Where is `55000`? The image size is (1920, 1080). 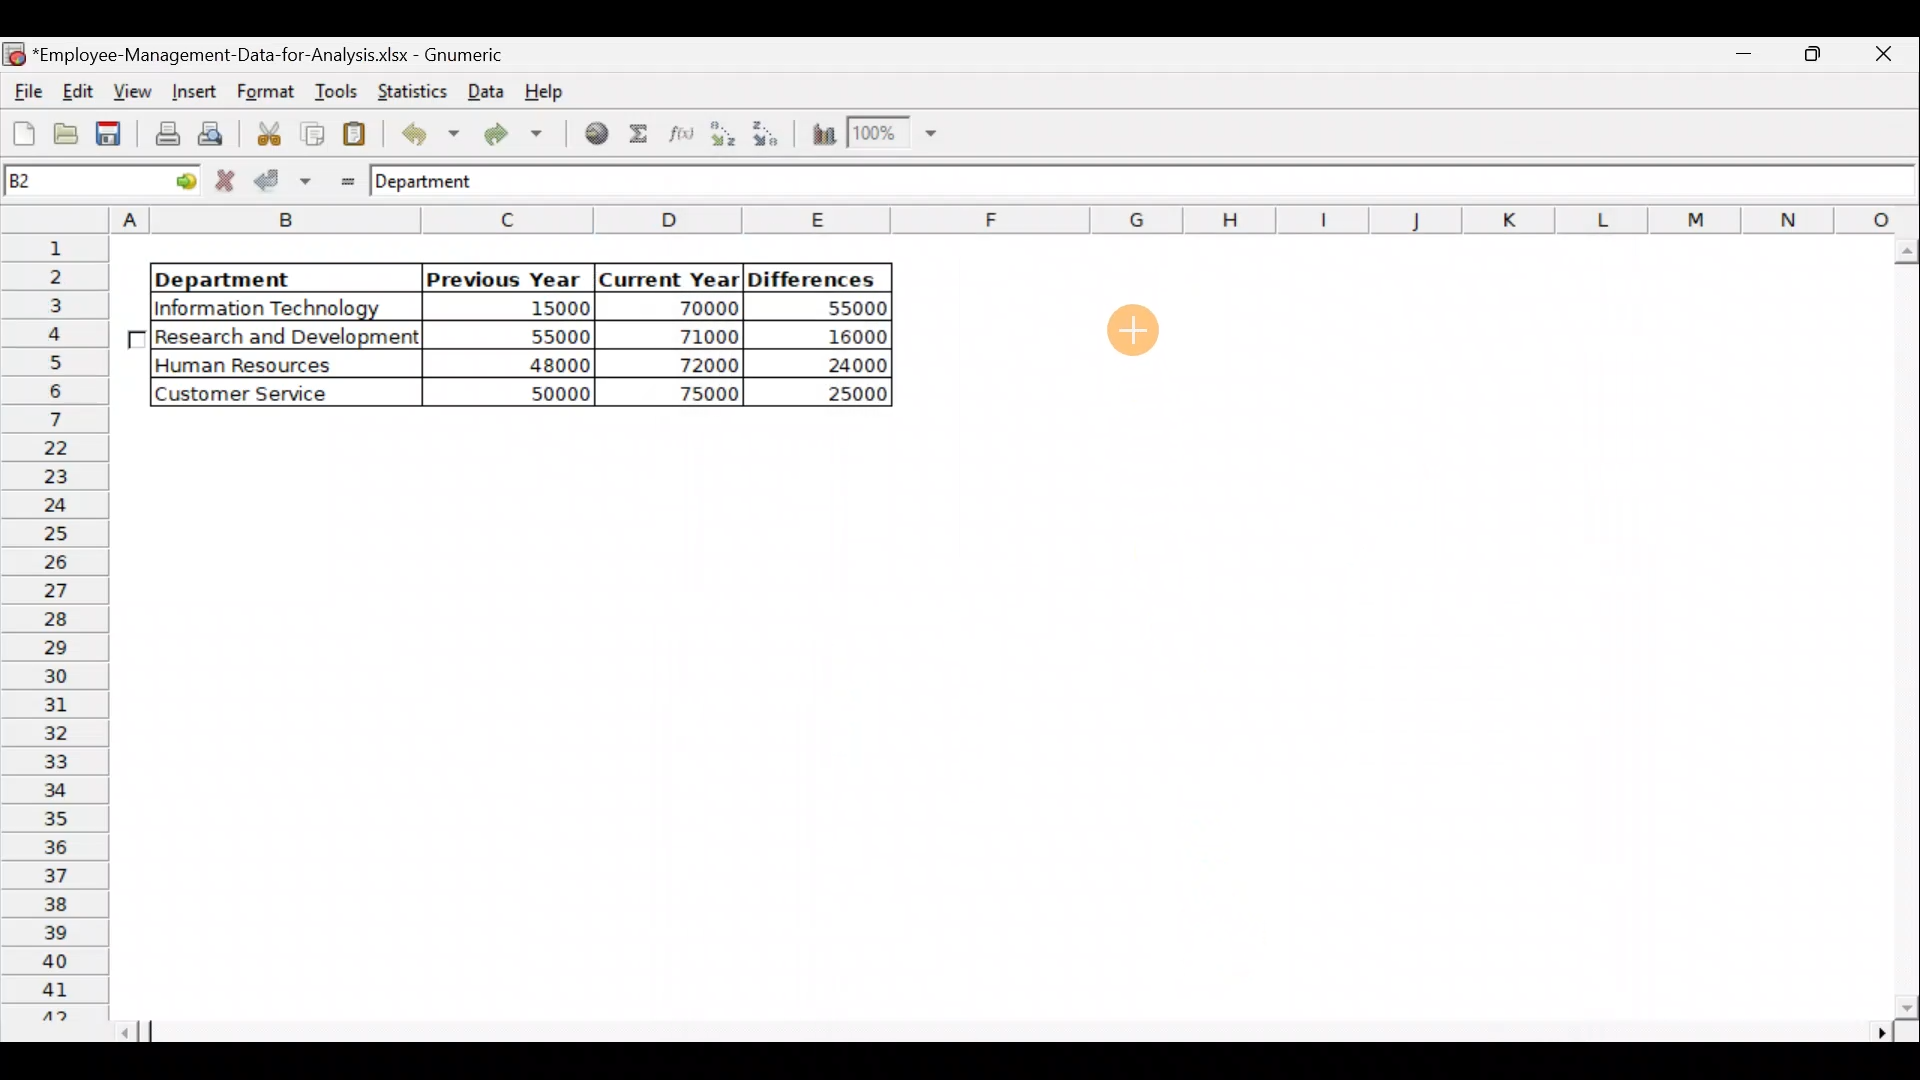
55000 is located at coordinates (548, 336).